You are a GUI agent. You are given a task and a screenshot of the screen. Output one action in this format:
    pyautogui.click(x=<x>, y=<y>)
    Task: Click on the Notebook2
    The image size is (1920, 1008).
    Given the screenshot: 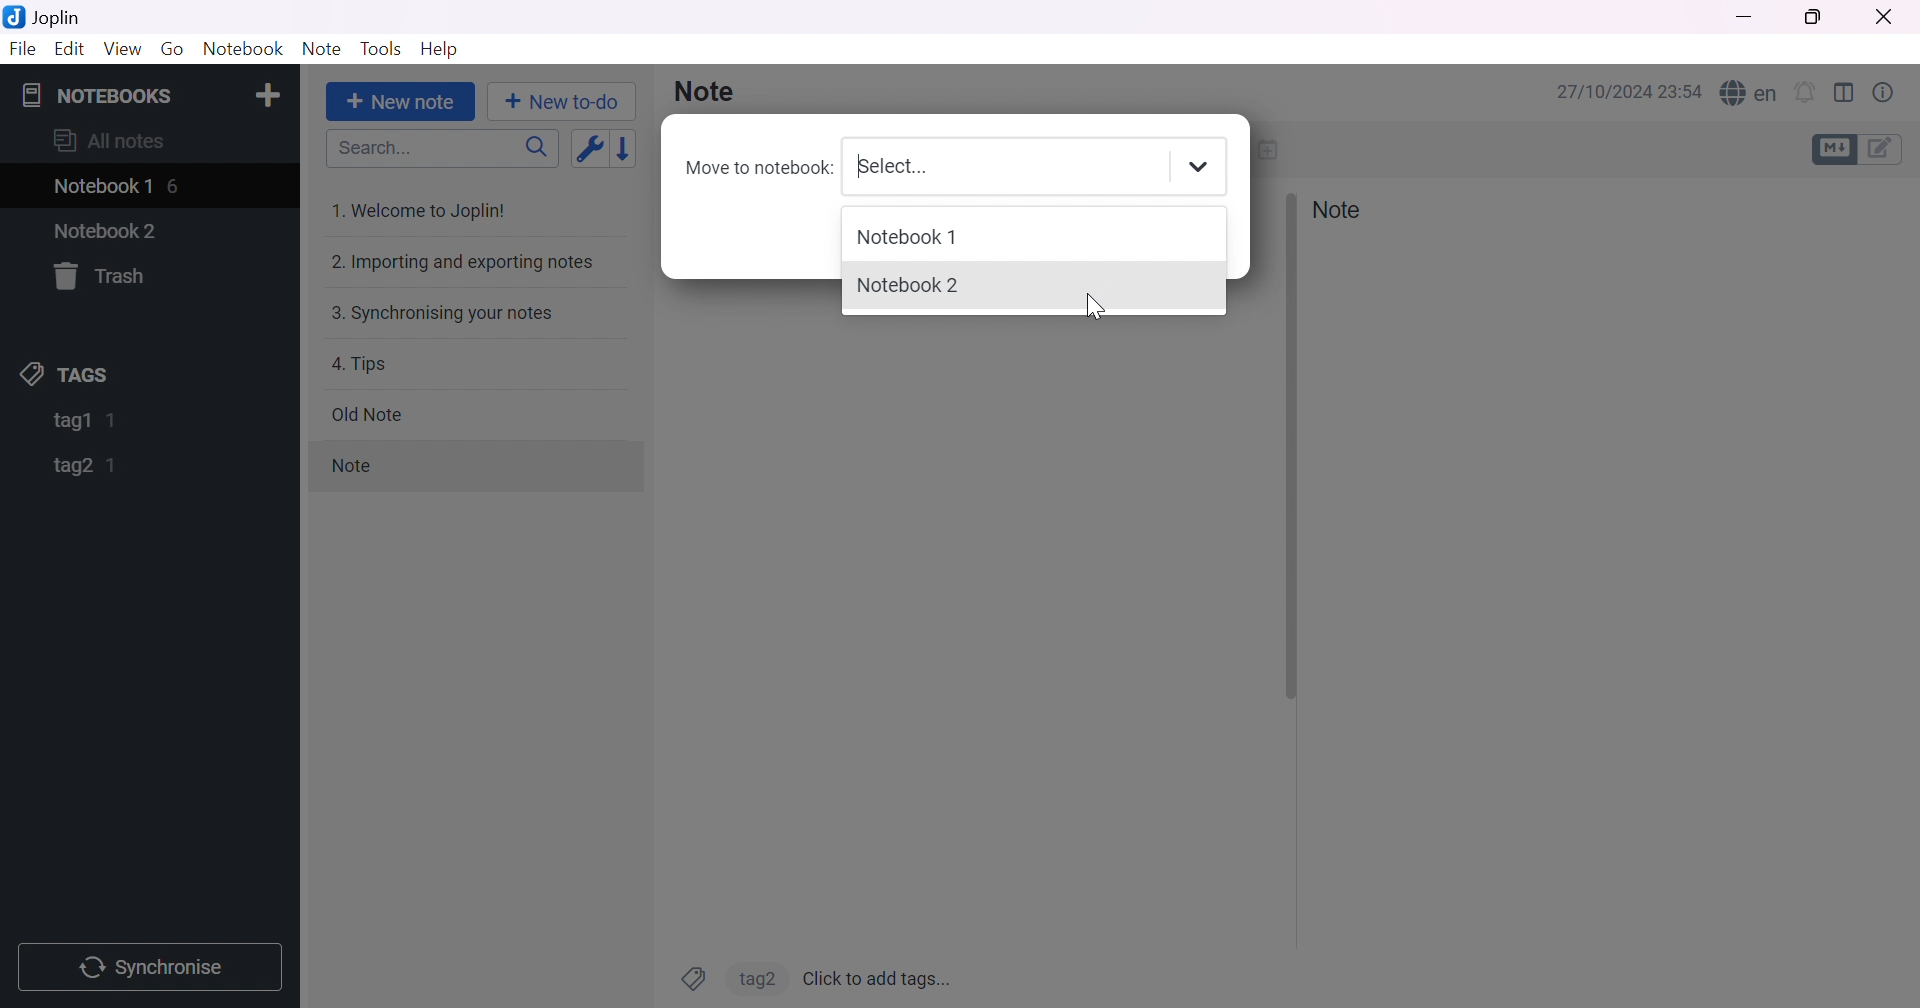 What is the action you would take?
    pyautogui.click(x=909, y=284)
    